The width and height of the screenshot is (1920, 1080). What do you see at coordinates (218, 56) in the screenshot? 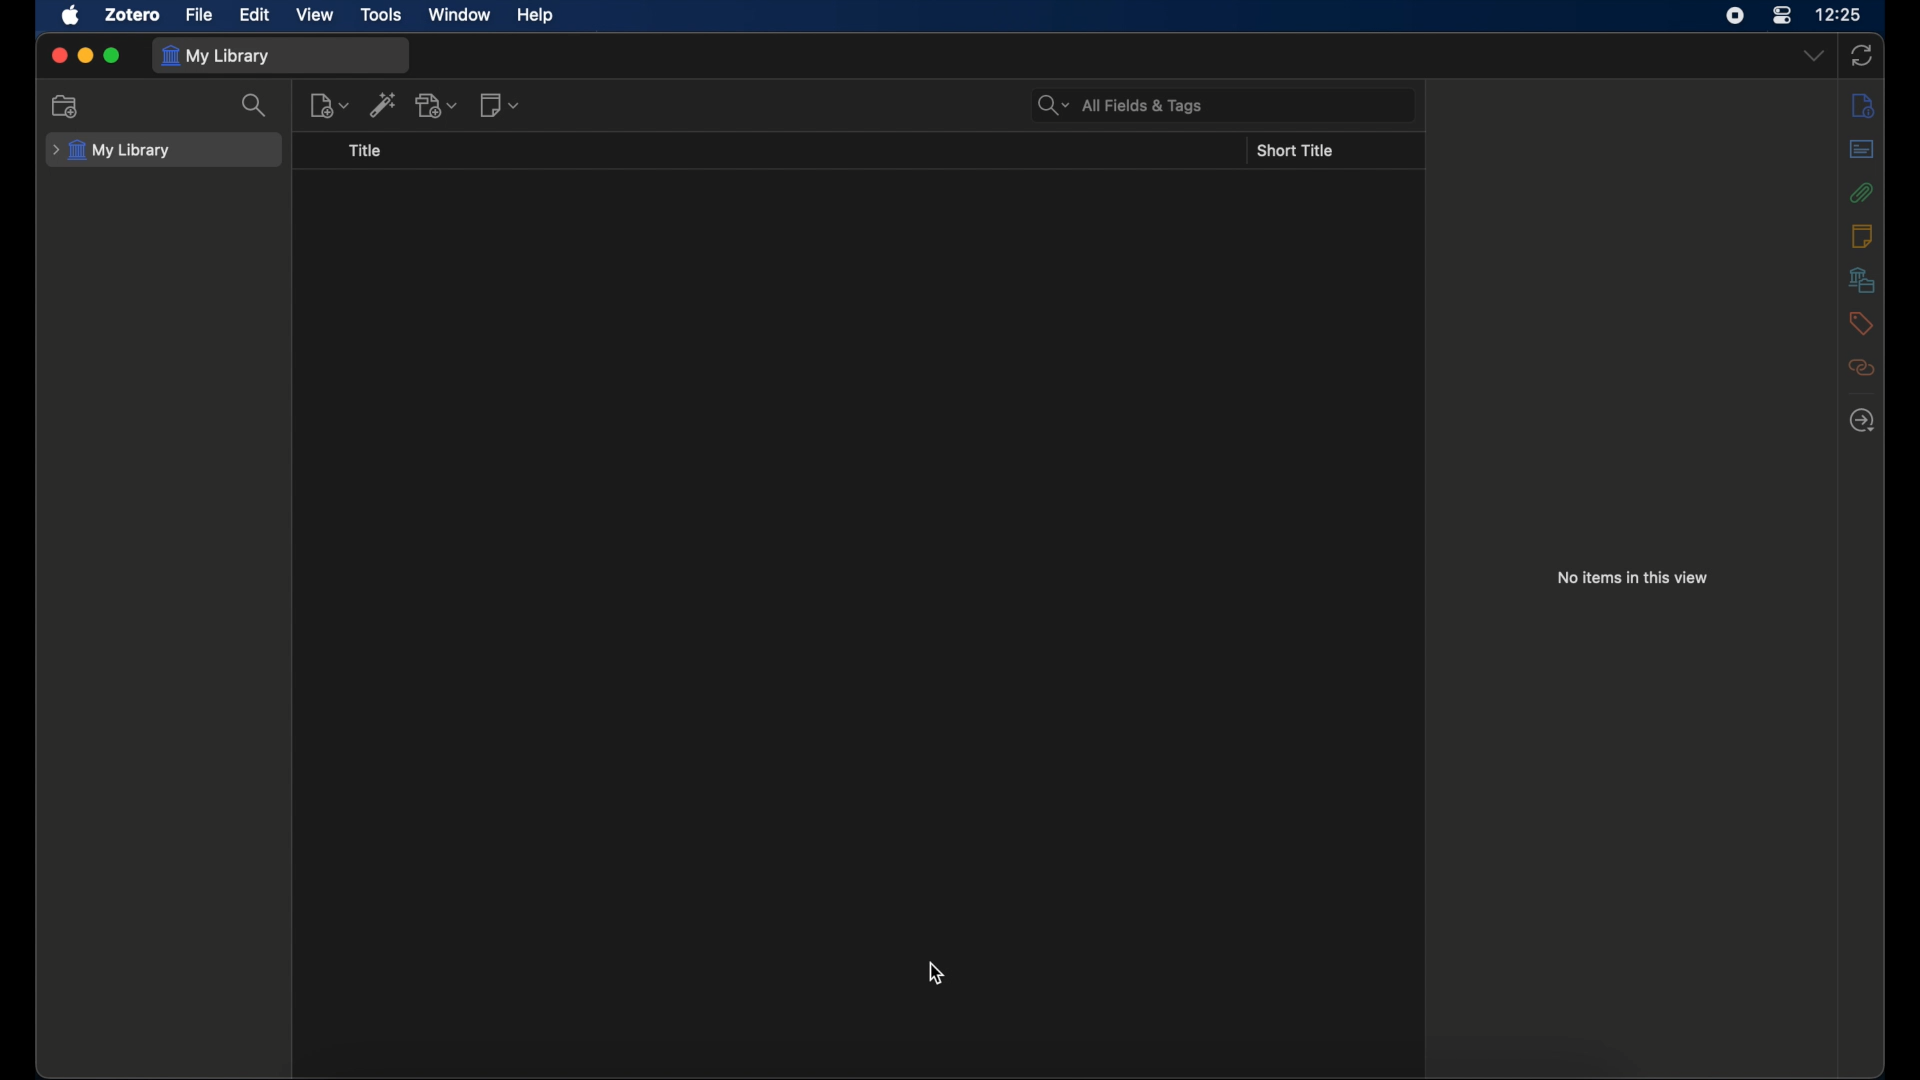
I see `my library` at bounding box center [218, 56].